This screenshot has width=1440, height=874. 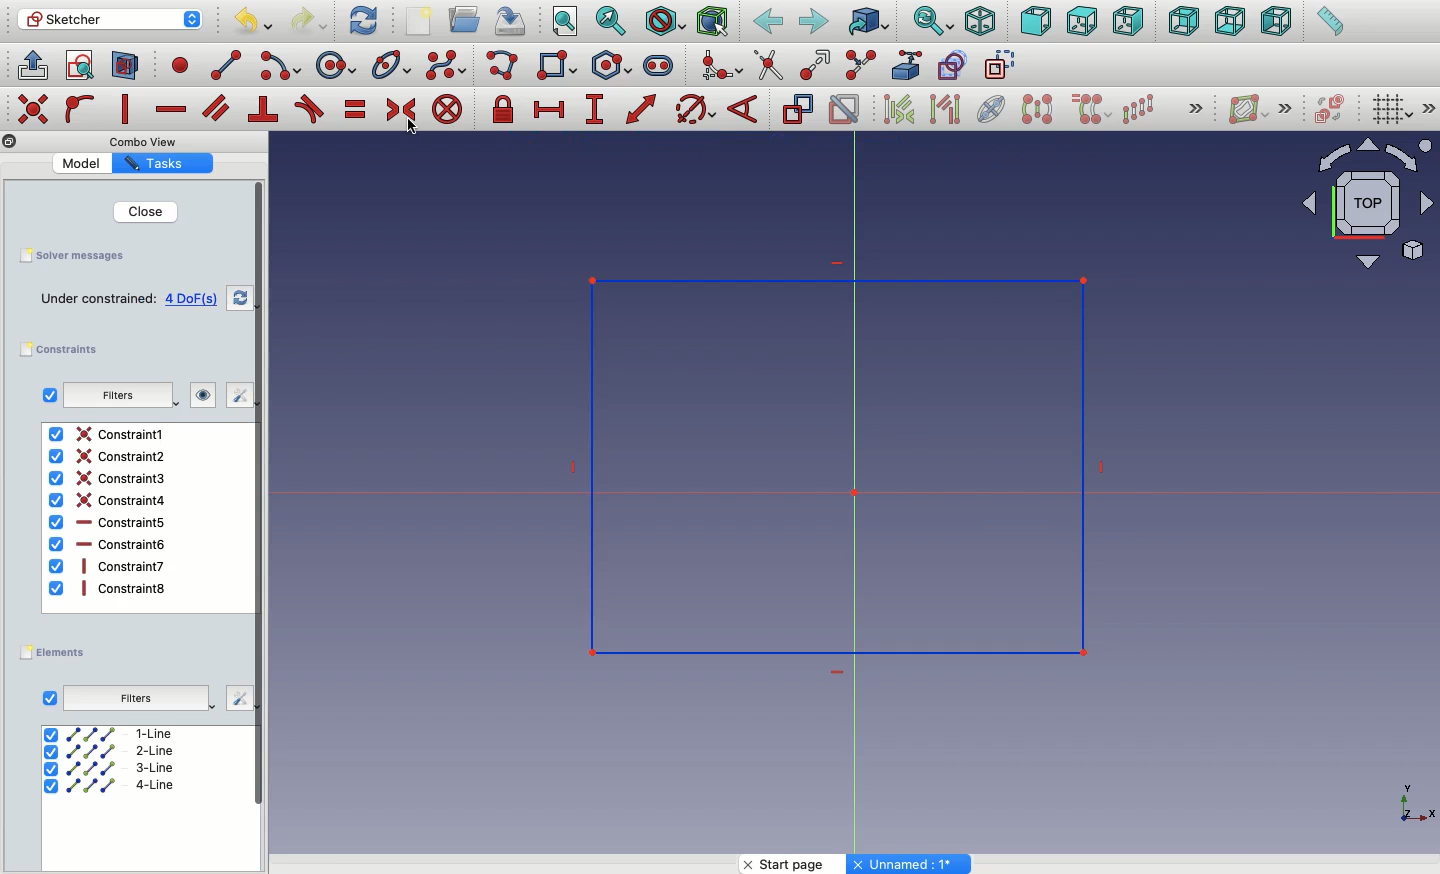 What do you see at coordinates (400, 113) in the screenshot?
I see `constrain symmetrical ` at bounding box center [400, 113].